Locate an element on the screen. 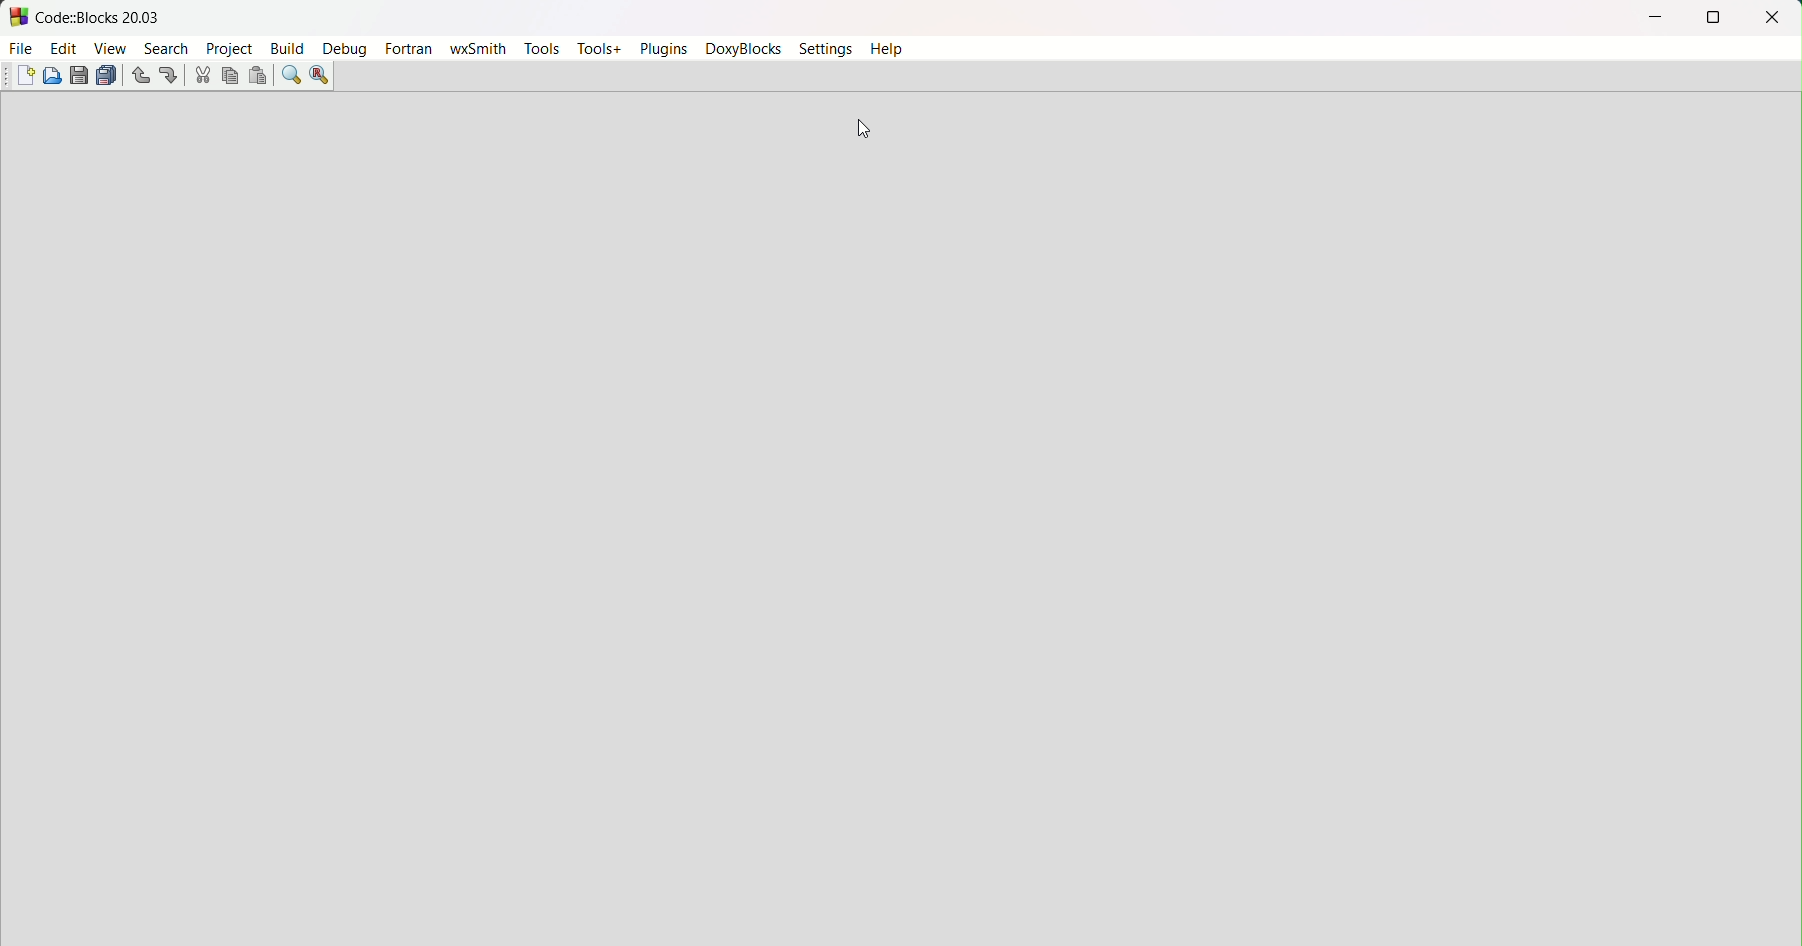 This screenshot has height=946, width=1802. fortran is located at coordinates (409, 50).